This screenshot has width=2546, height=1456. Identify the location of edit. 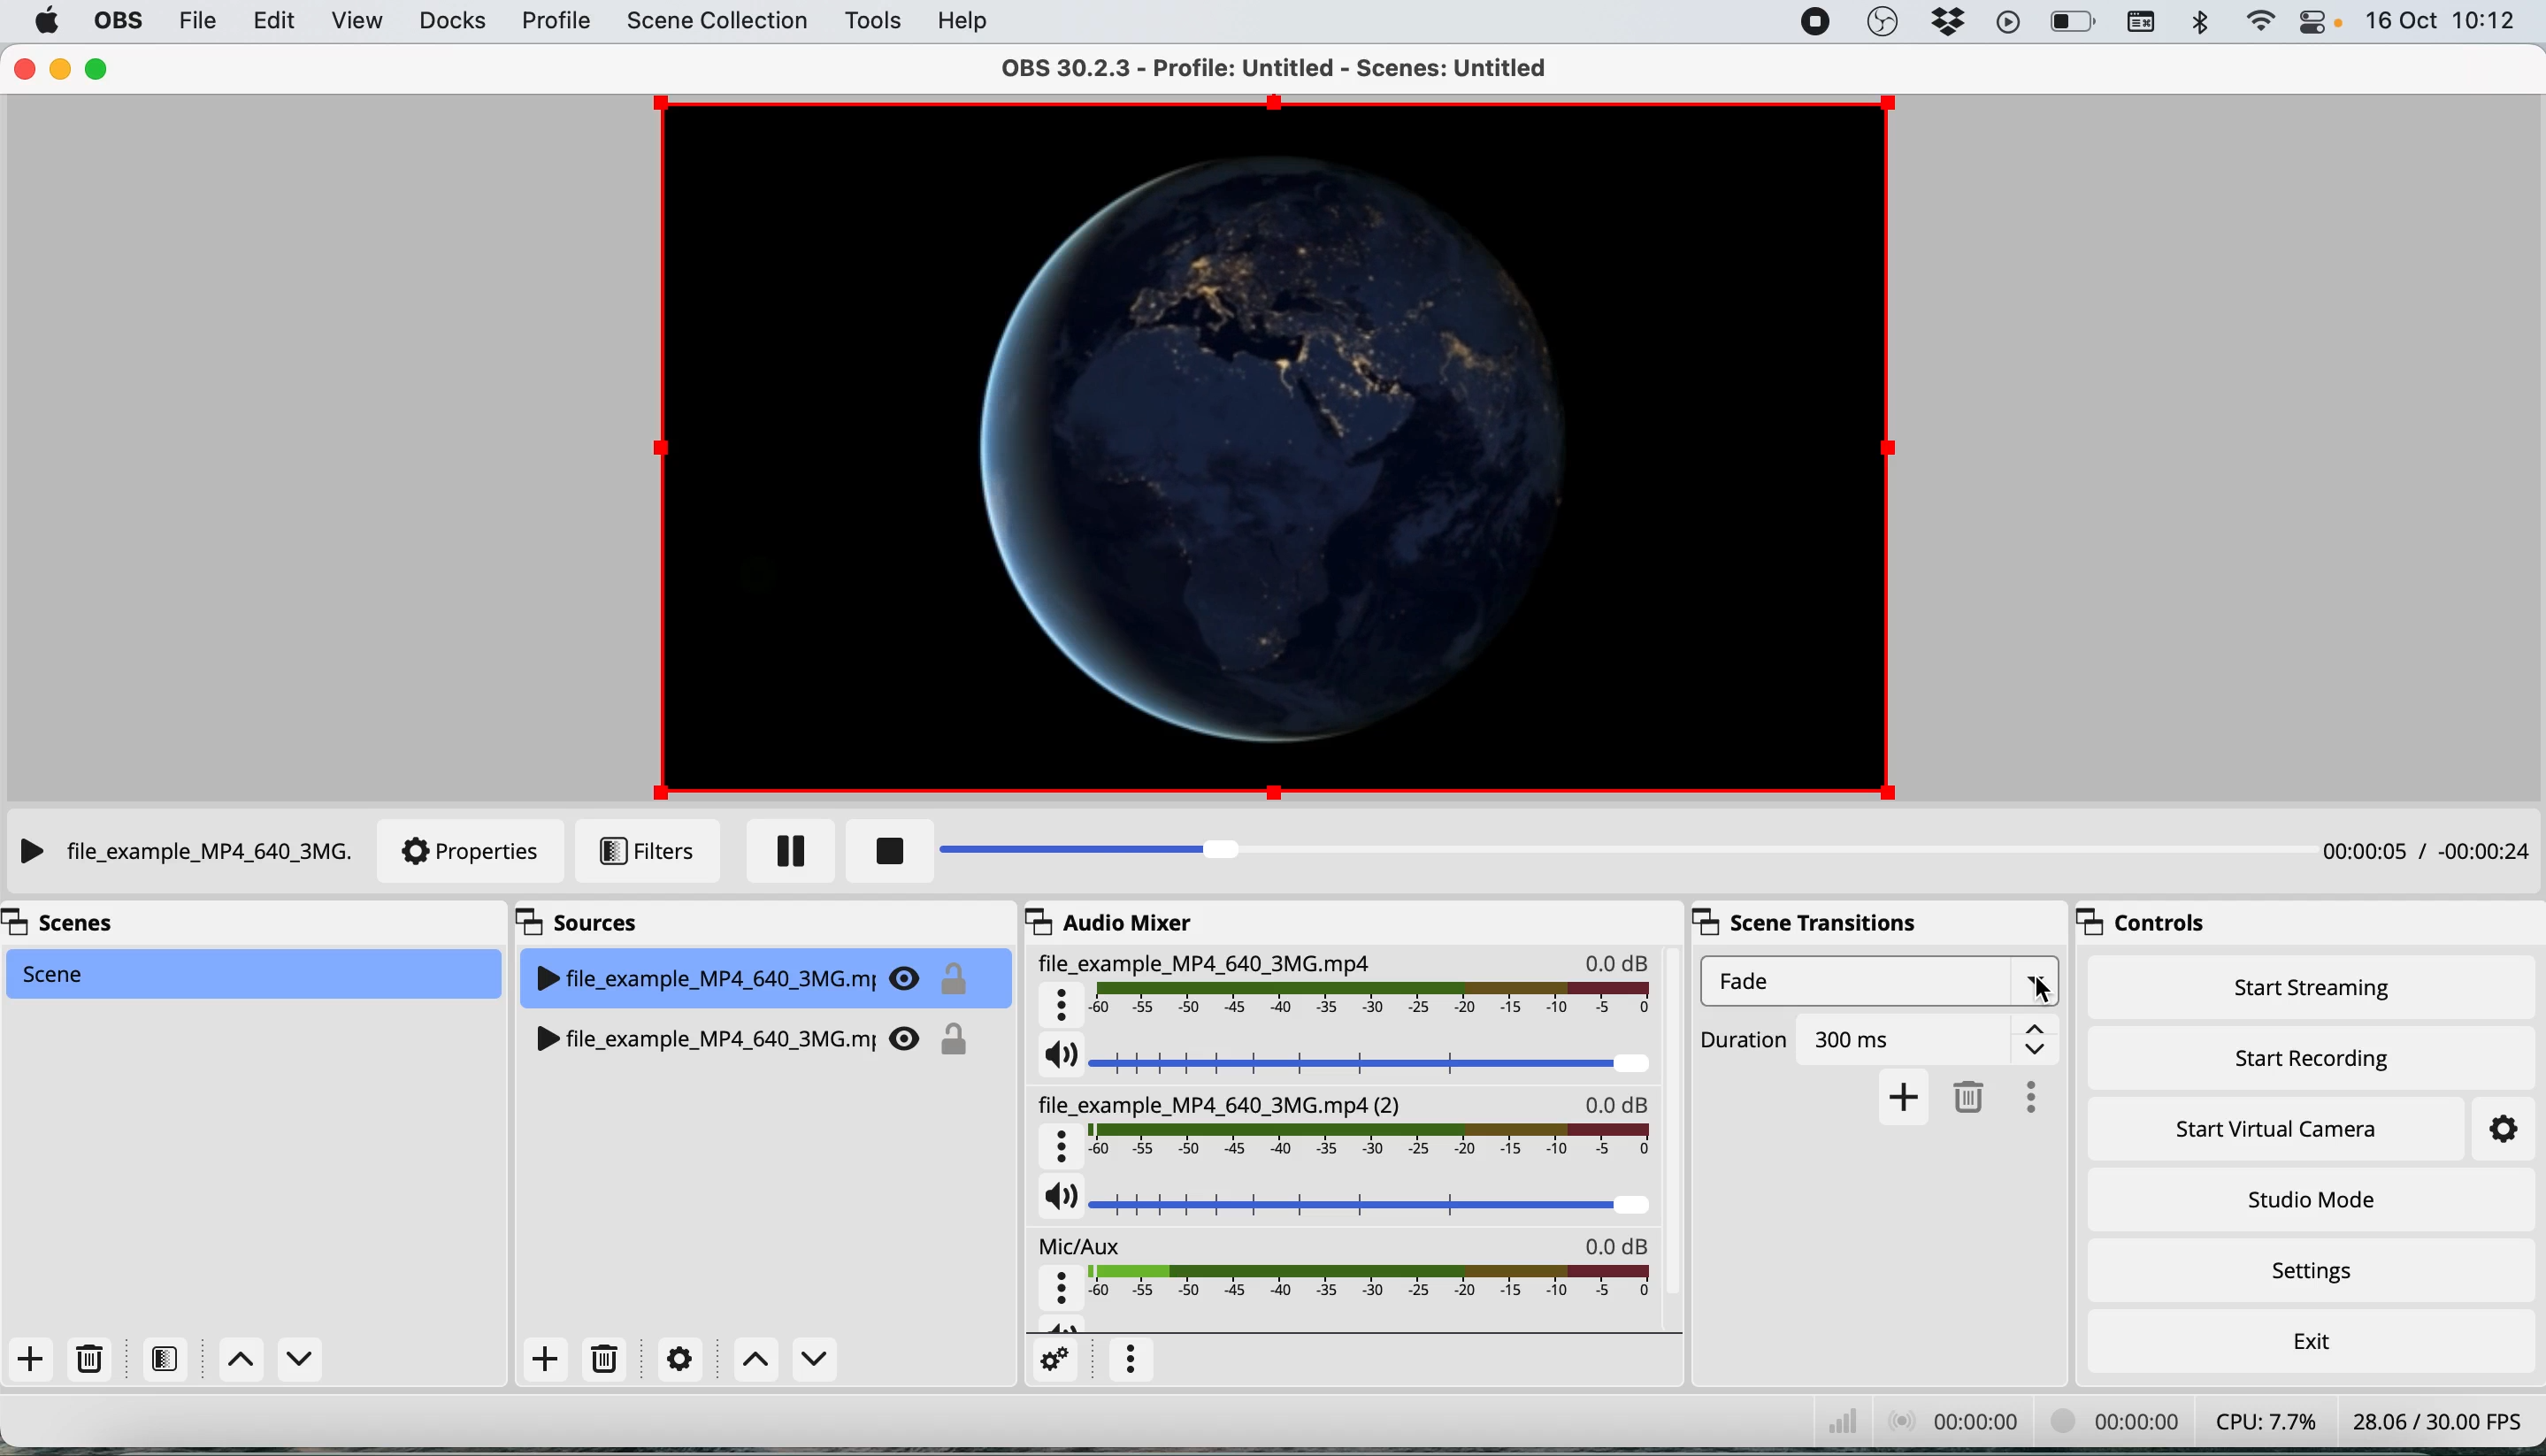
(277, 20).